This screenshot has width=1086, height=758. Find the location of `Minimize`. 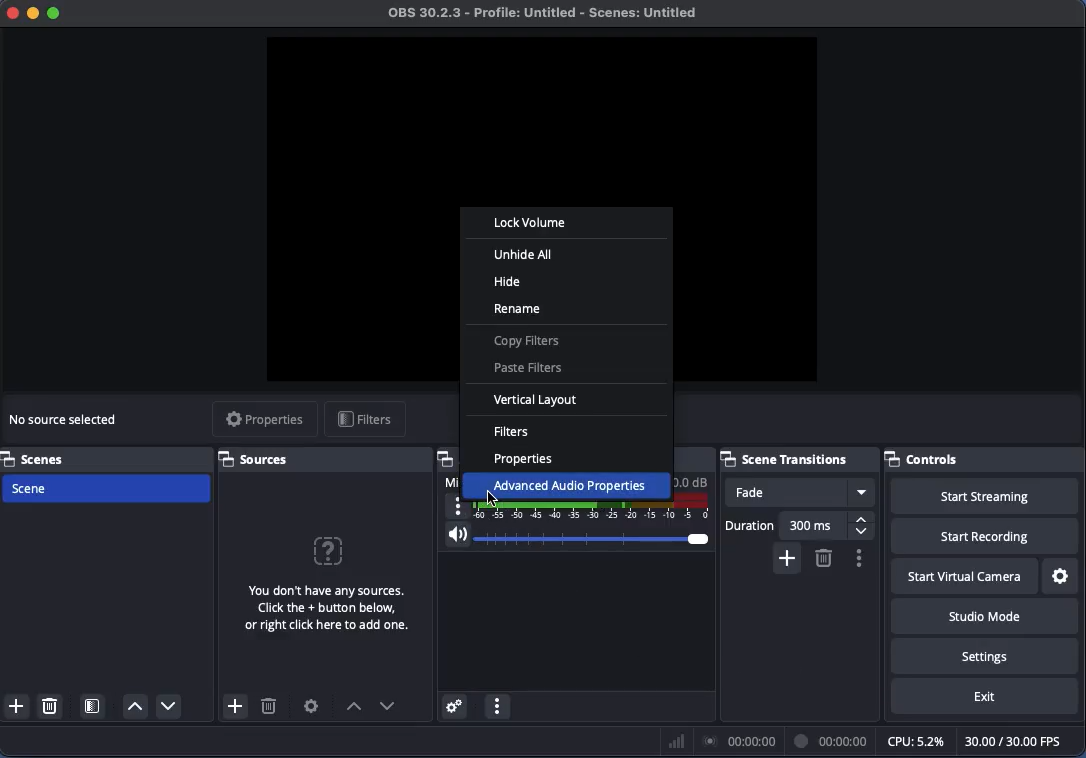

Minimize is located at coordinates (33, 12).